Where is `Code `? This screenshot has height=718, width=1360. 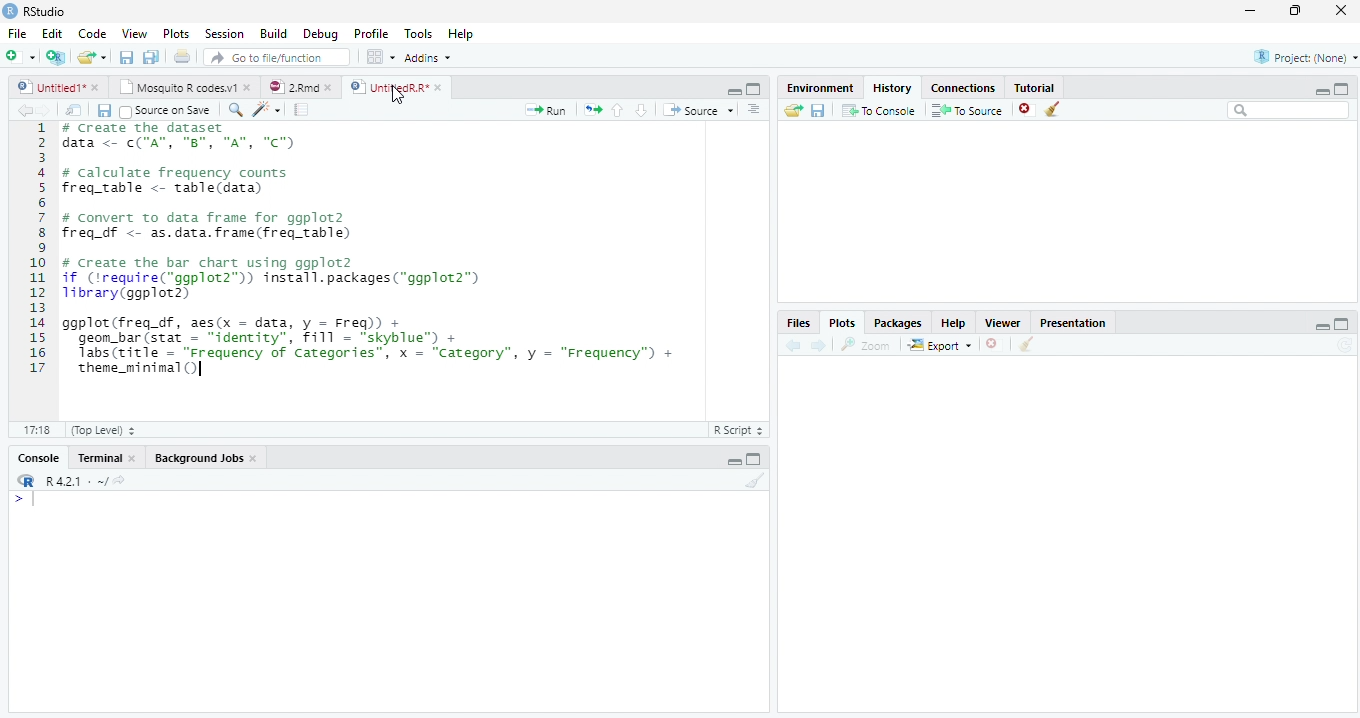
Code  is located at coordinates (269, 110).